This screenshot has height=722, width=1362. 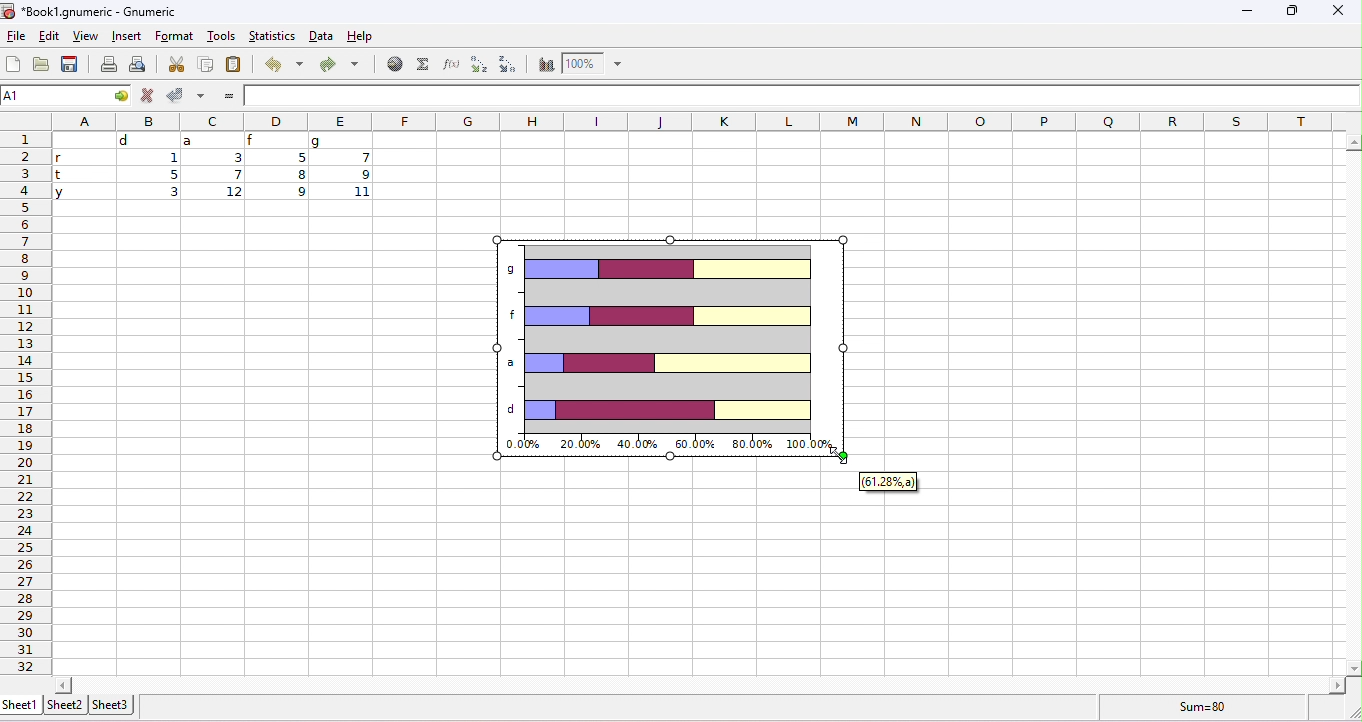 What do you see at coordinates (176, 94) in the screenshot?
I see `accept changes` at bounding box center [176, 94].